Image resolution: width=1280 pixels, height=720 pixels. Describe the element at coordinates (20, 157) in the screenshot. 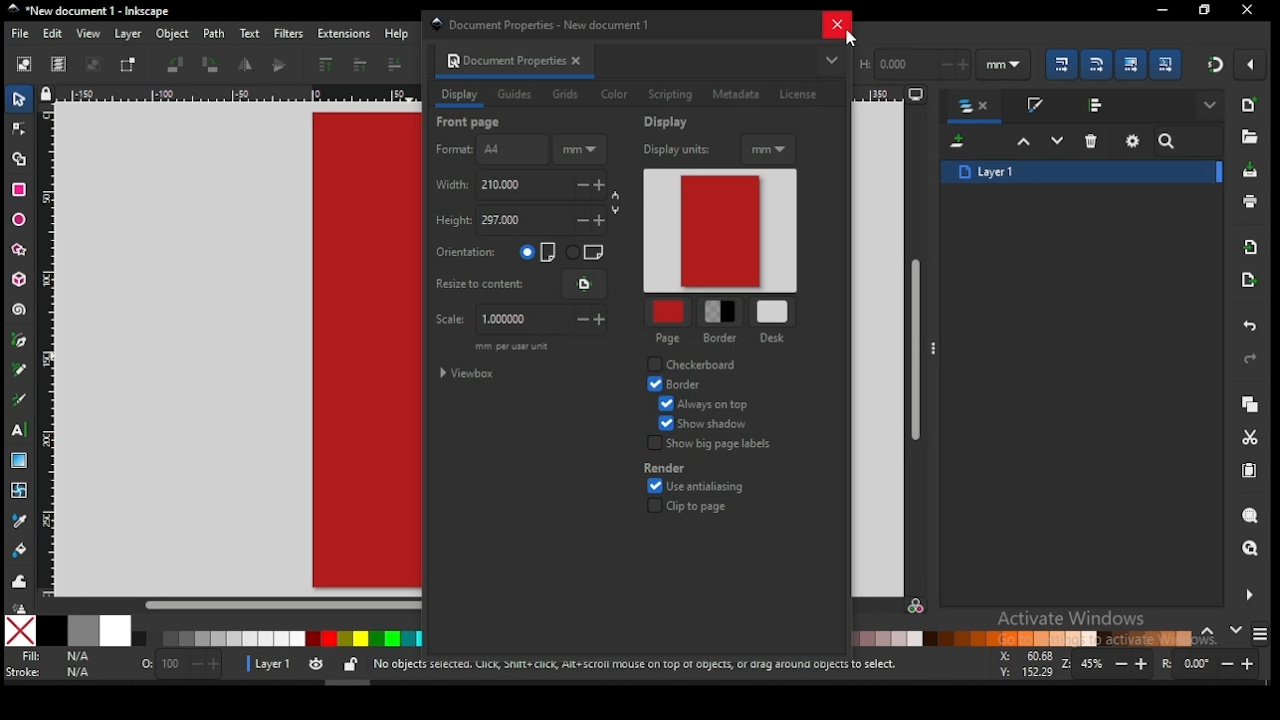

I see `shape builder tool` at that location.